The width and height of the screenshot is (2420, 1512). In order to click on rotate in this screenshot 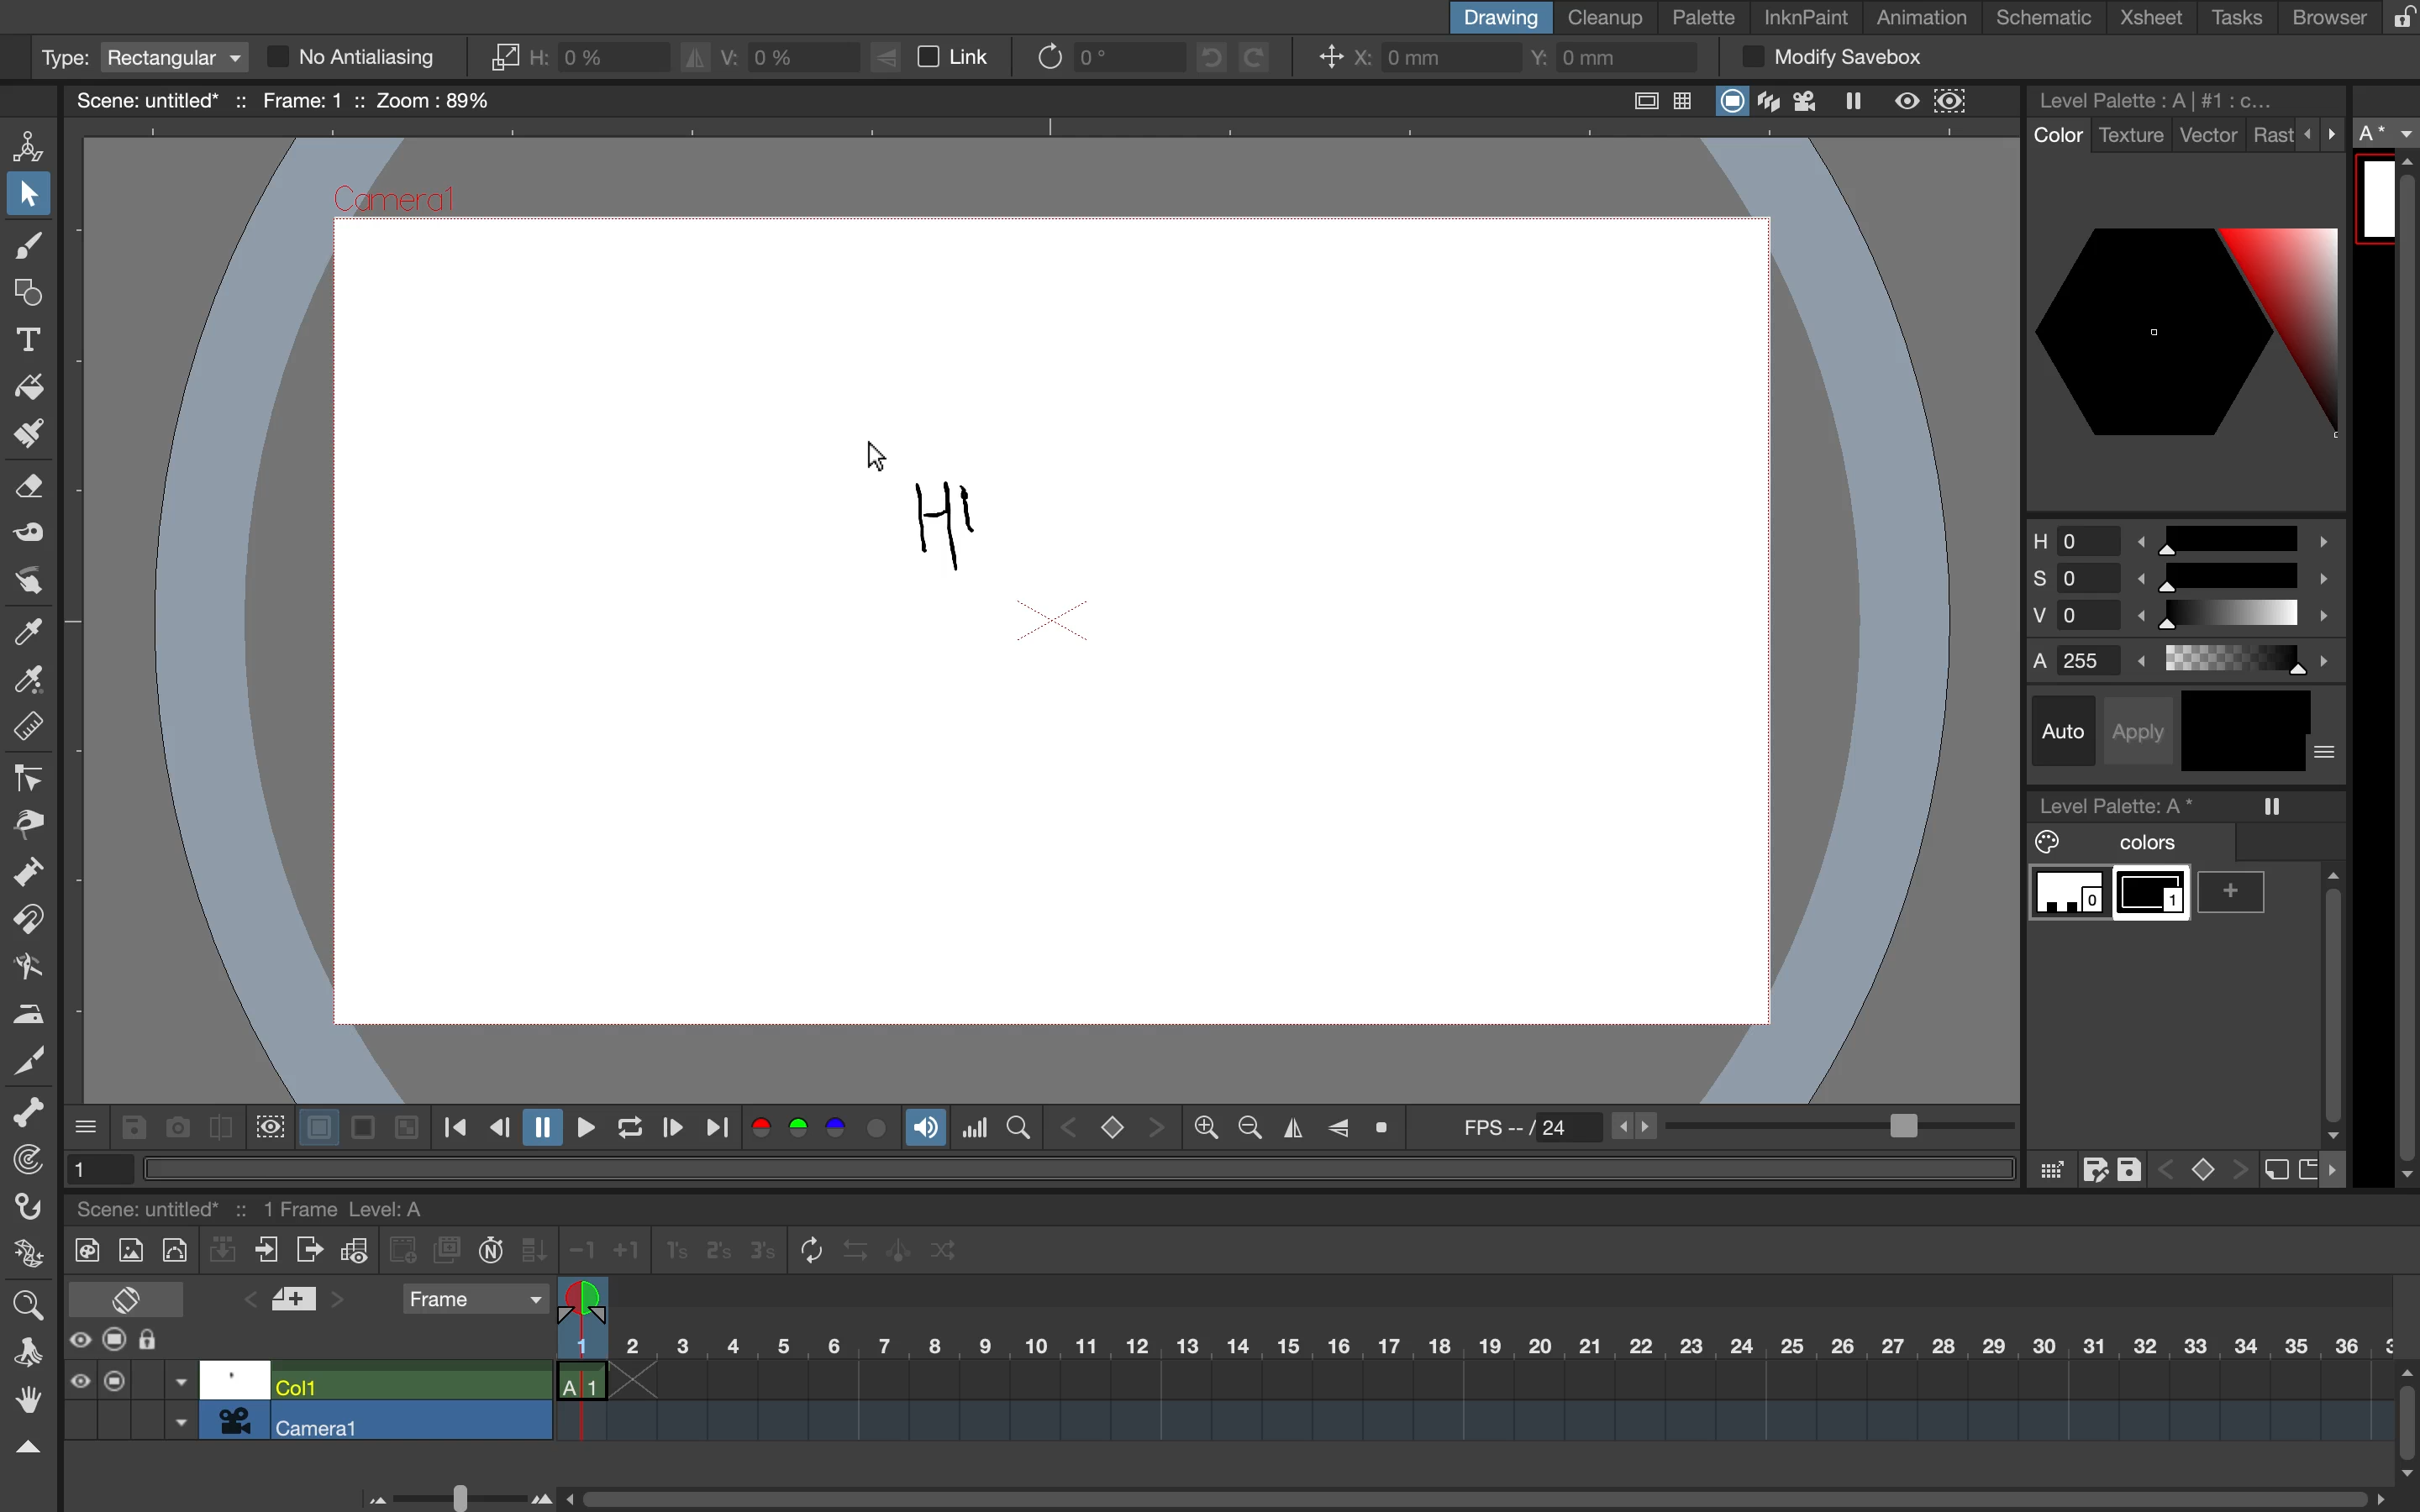, I will do `click(1093, 56)`.